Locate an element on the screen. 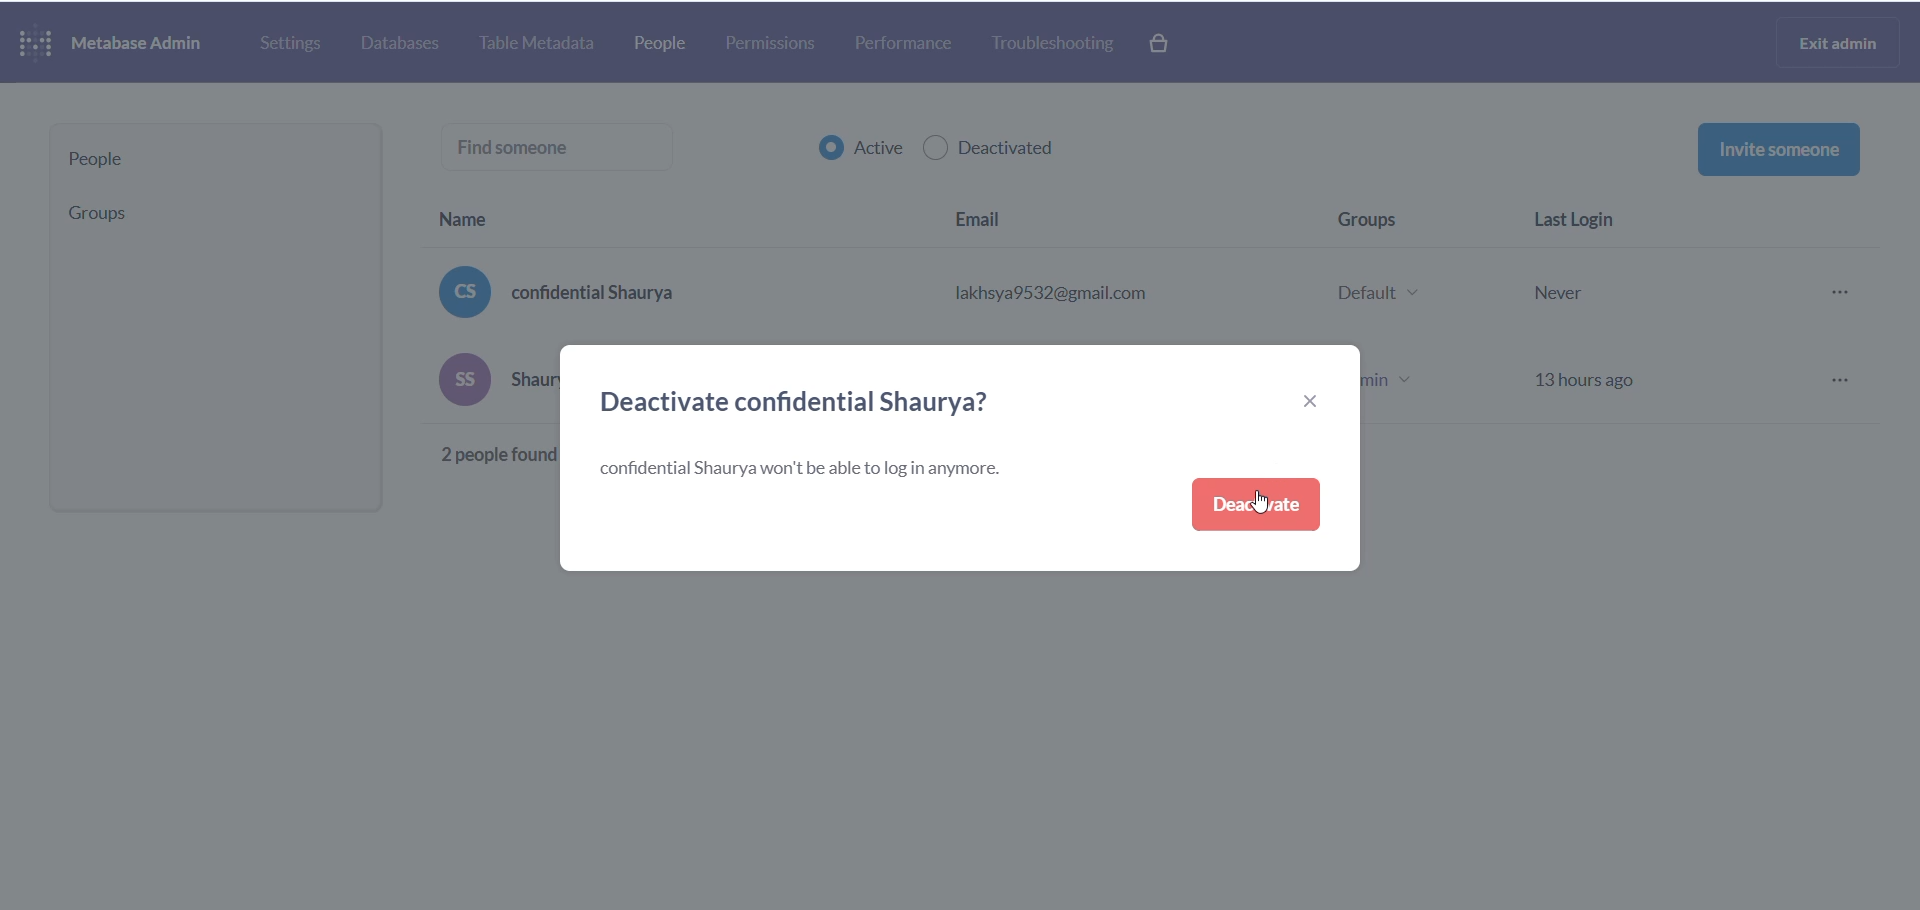  NAME AND LOGO is located at coordinates (128, 40).